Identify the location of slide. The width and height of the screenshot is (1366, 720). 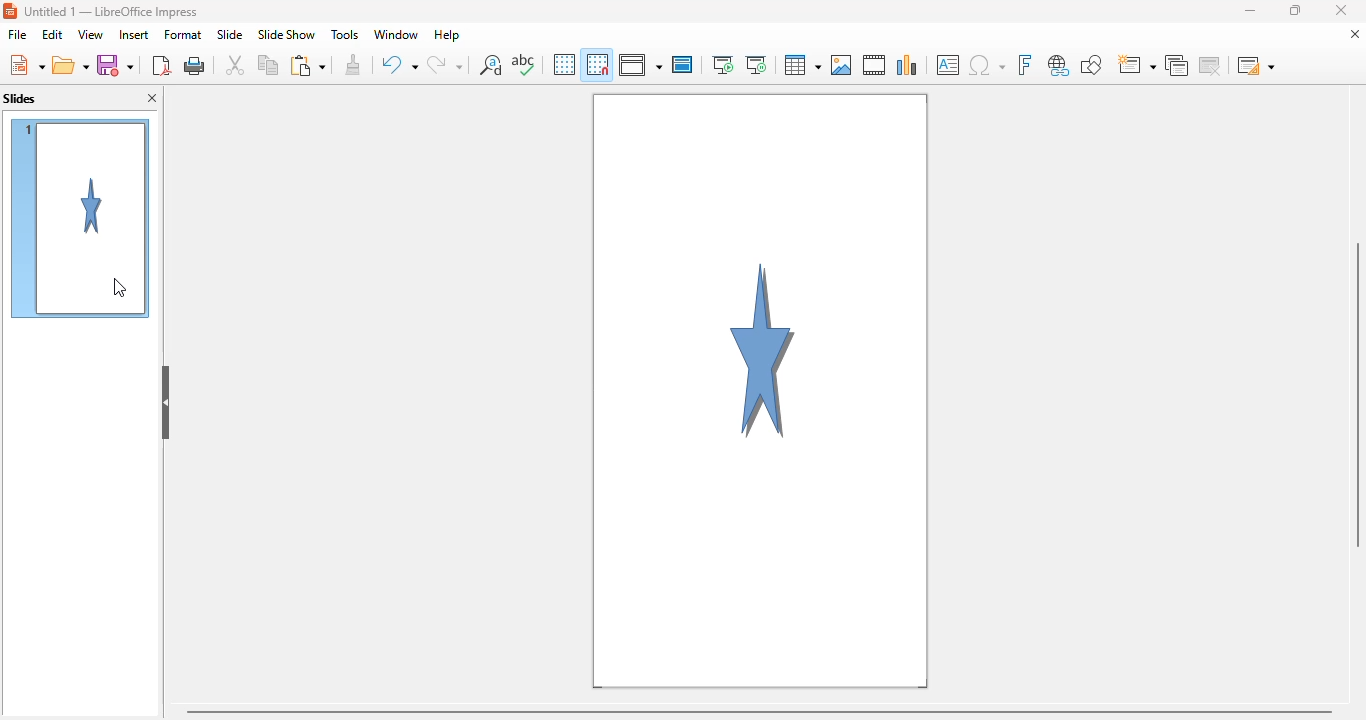
(231, 35).